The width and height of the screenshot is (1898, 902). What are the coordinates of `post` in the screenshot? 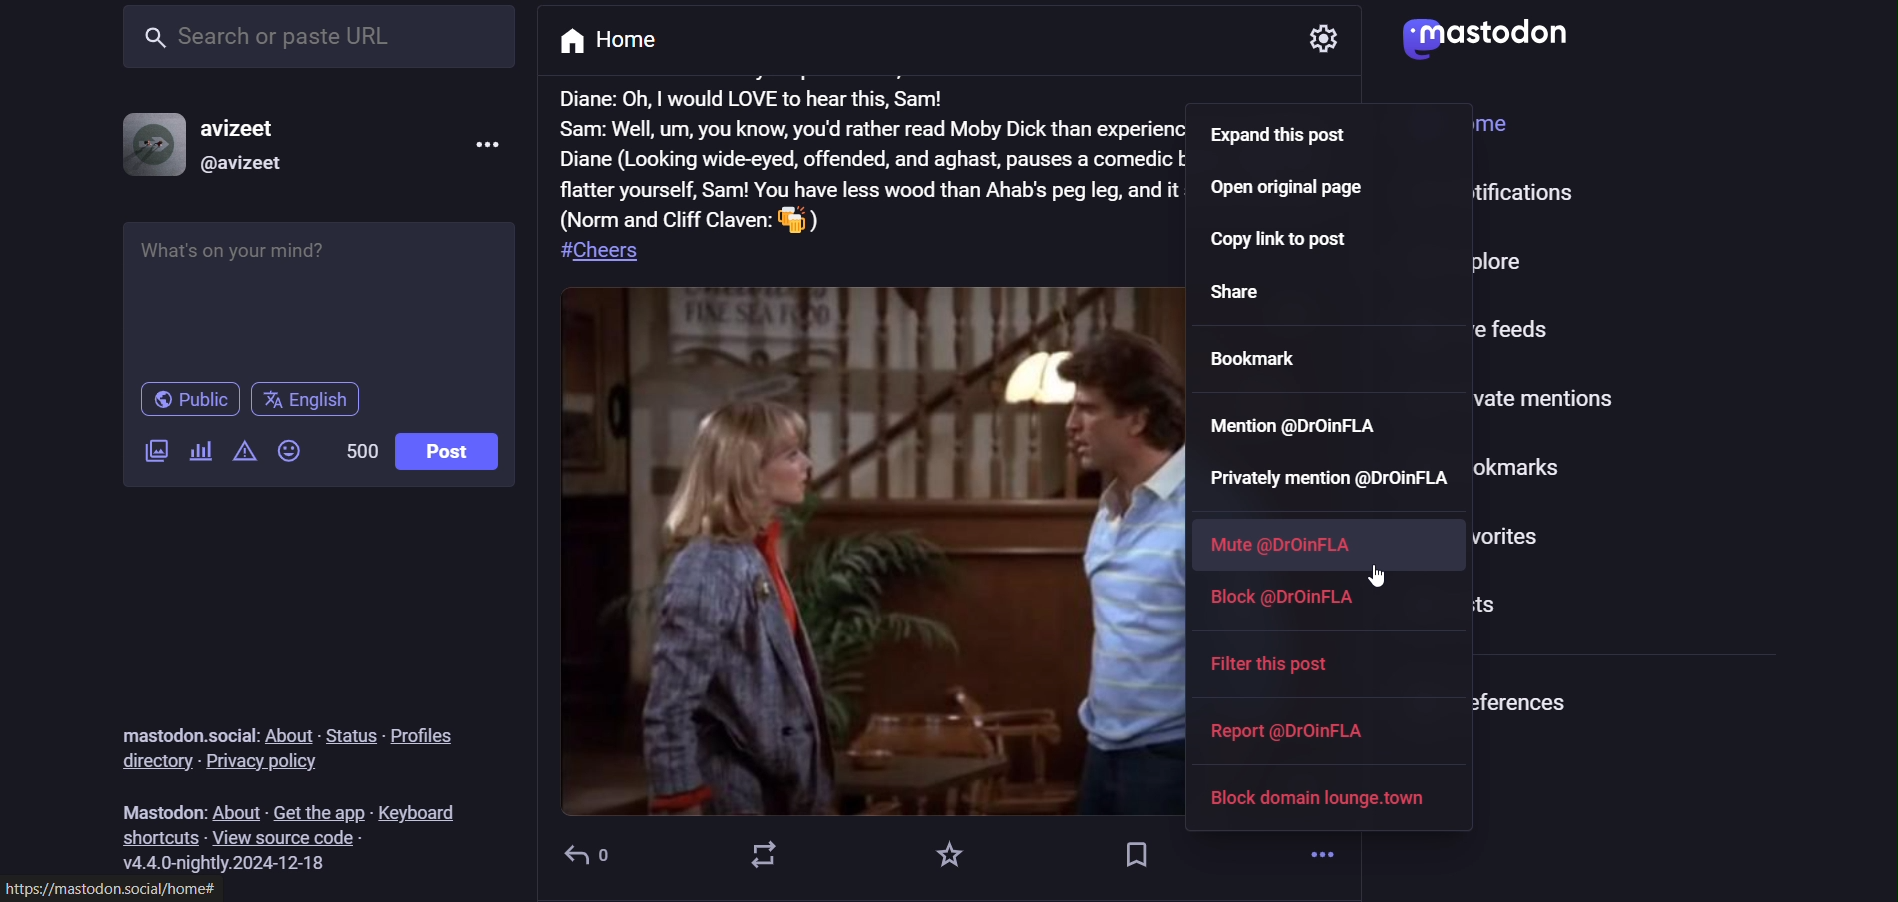 It's located at (865, 179).